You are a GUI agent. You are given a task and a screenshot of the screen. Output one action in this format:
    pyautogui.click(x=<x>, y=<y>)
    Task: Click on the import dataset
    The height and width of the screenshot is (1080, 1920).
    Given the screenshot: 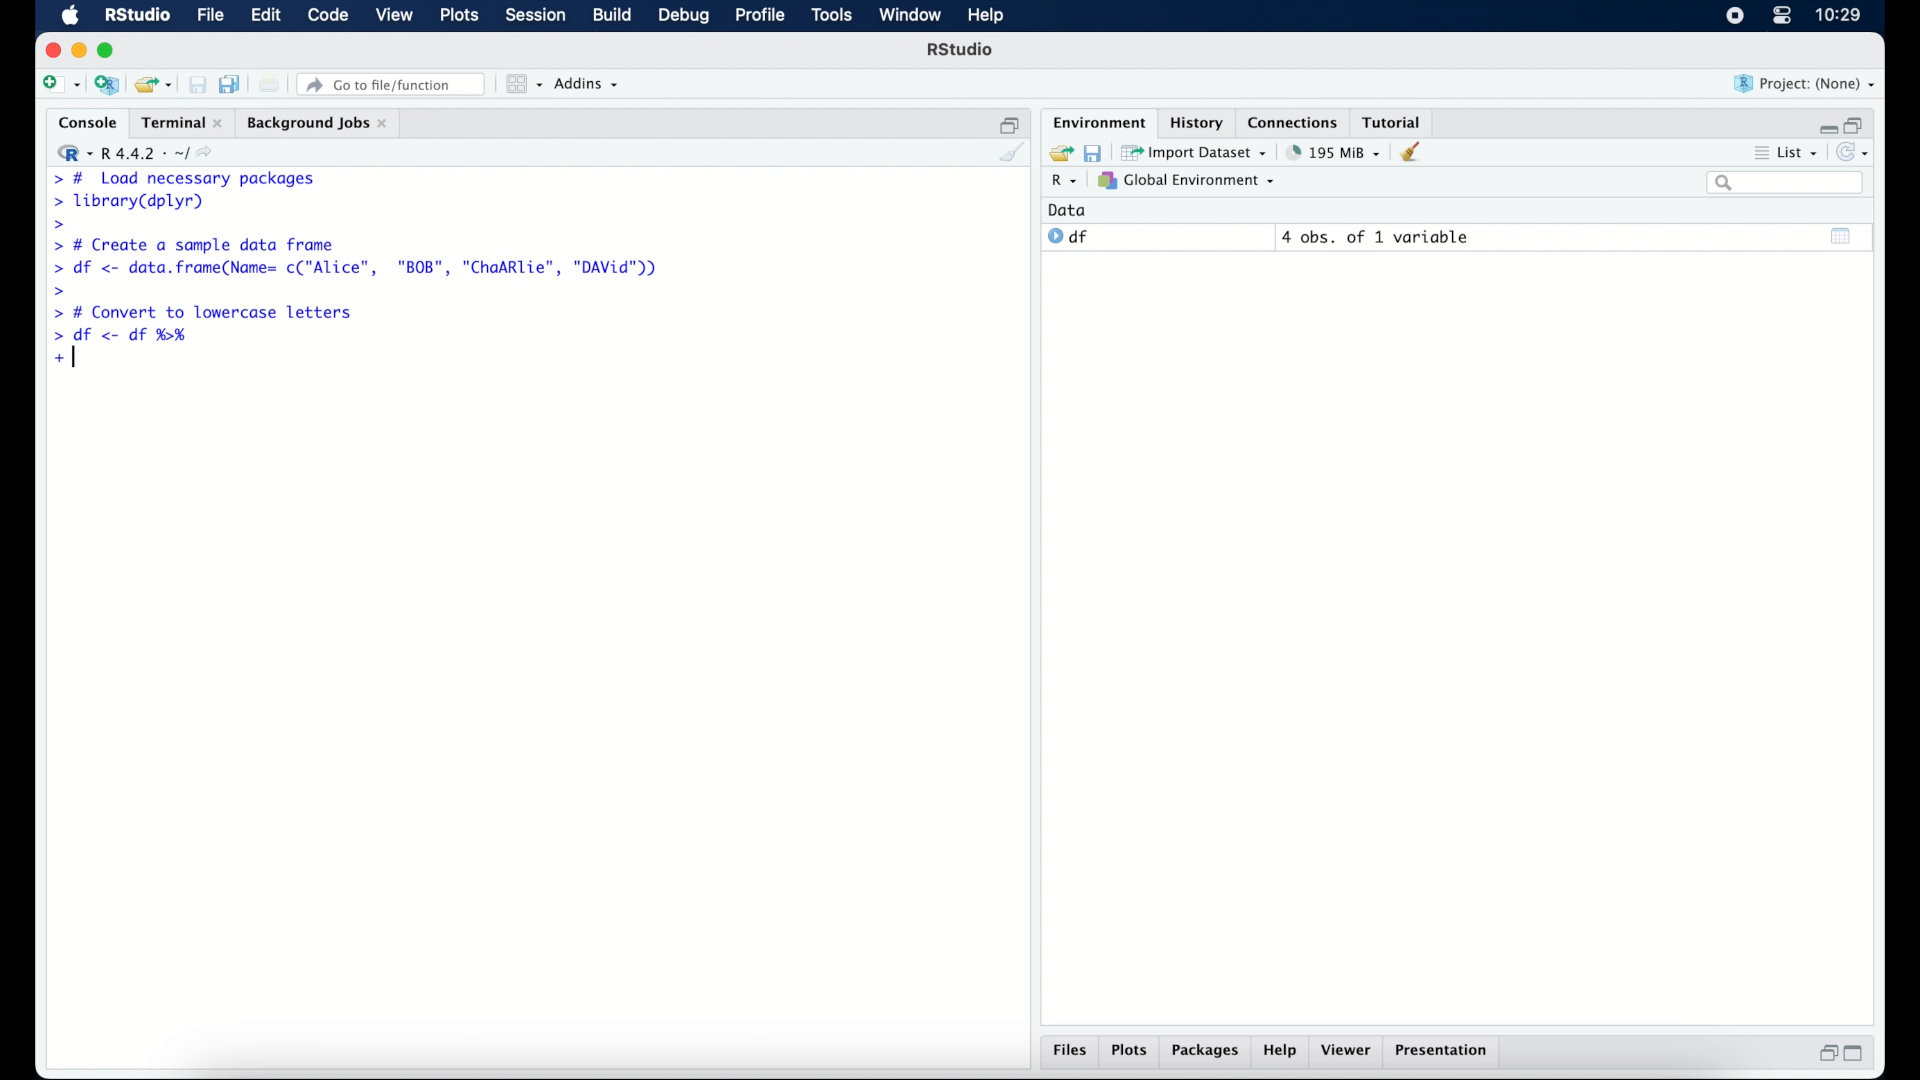 What is the action you would take?
    pyautogui.click(x=1196, y=151)
    